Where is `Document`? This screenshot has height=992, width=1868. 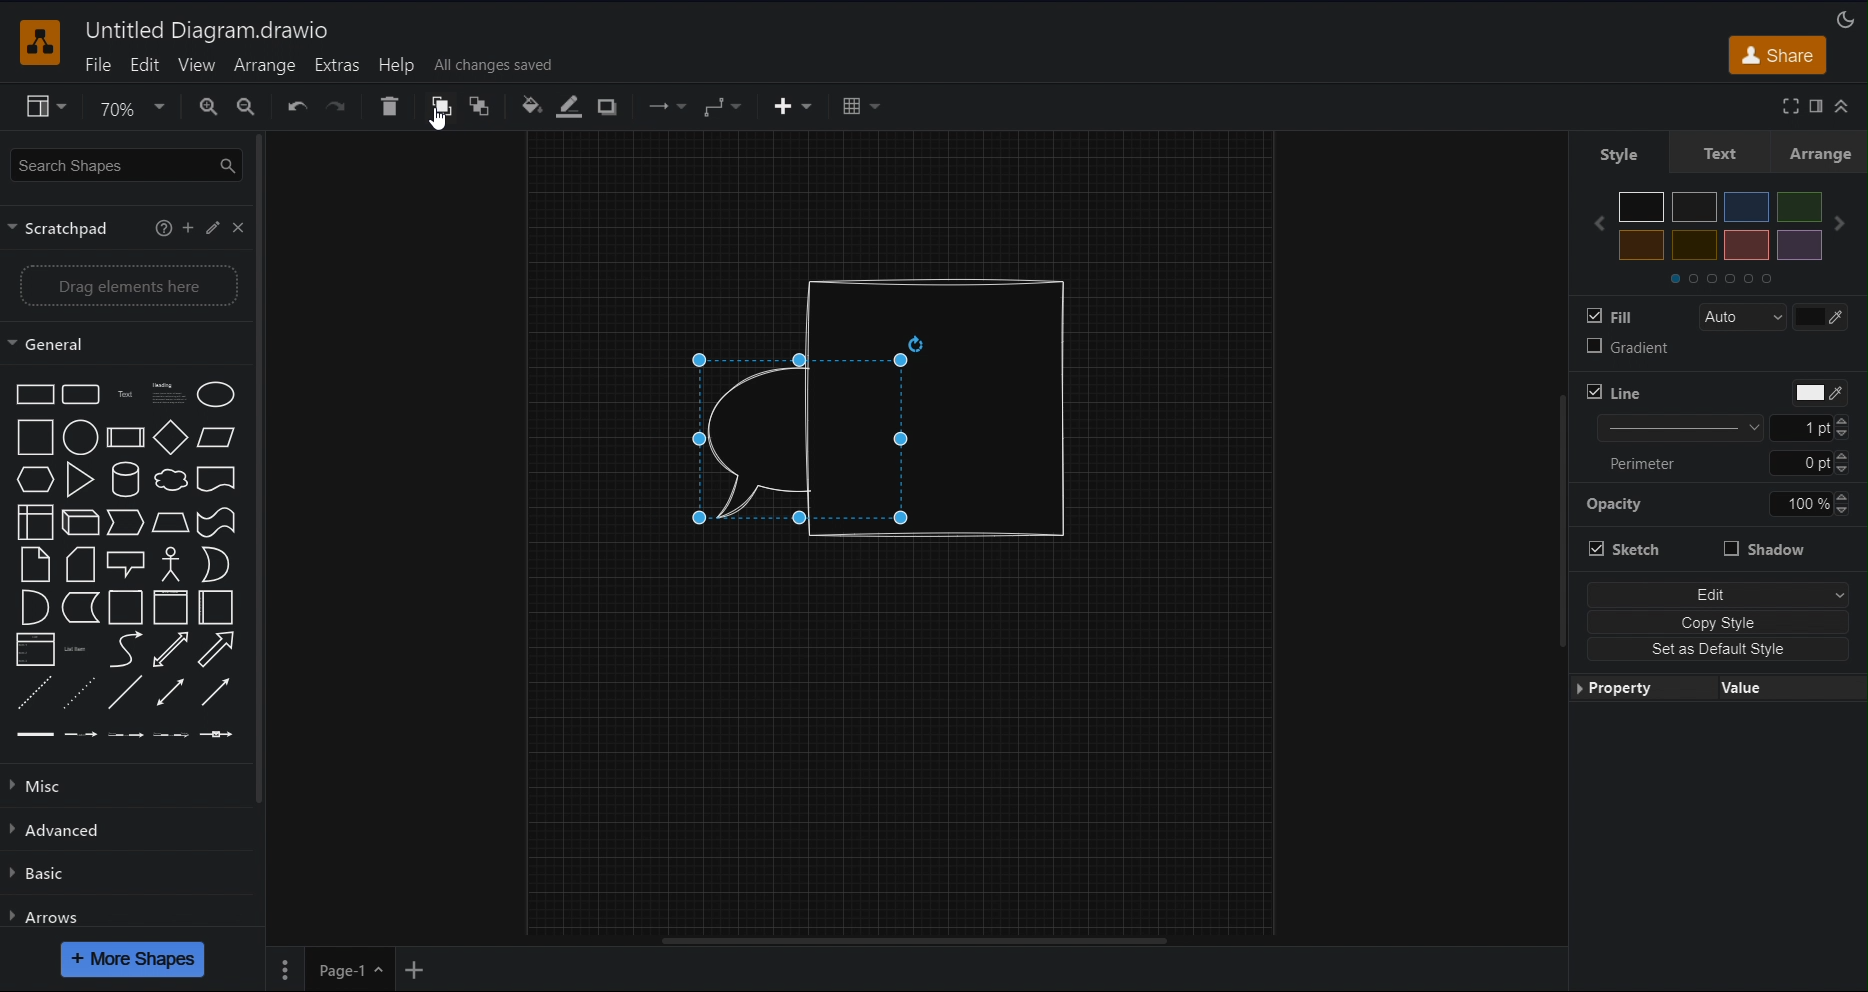 Document is located at coordinates (216, 480).